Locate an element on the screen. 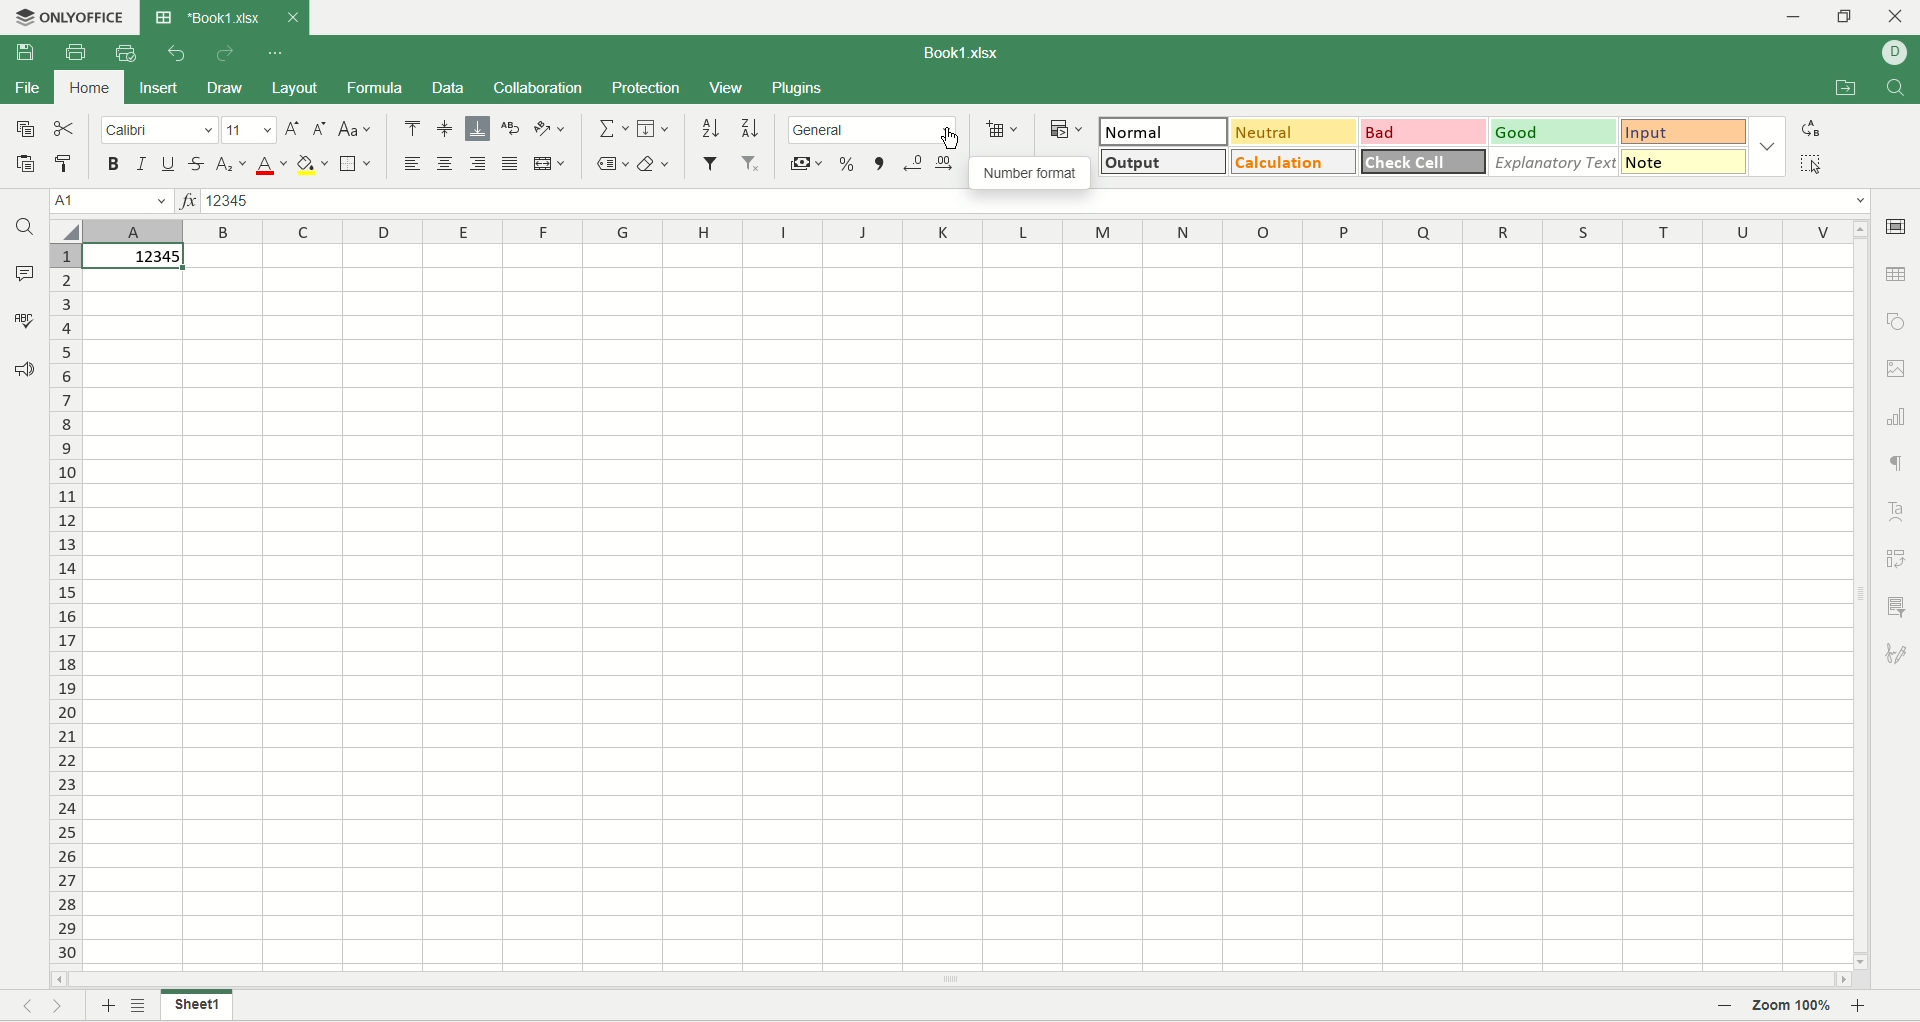  input line is located at coordinates (1039, 202).